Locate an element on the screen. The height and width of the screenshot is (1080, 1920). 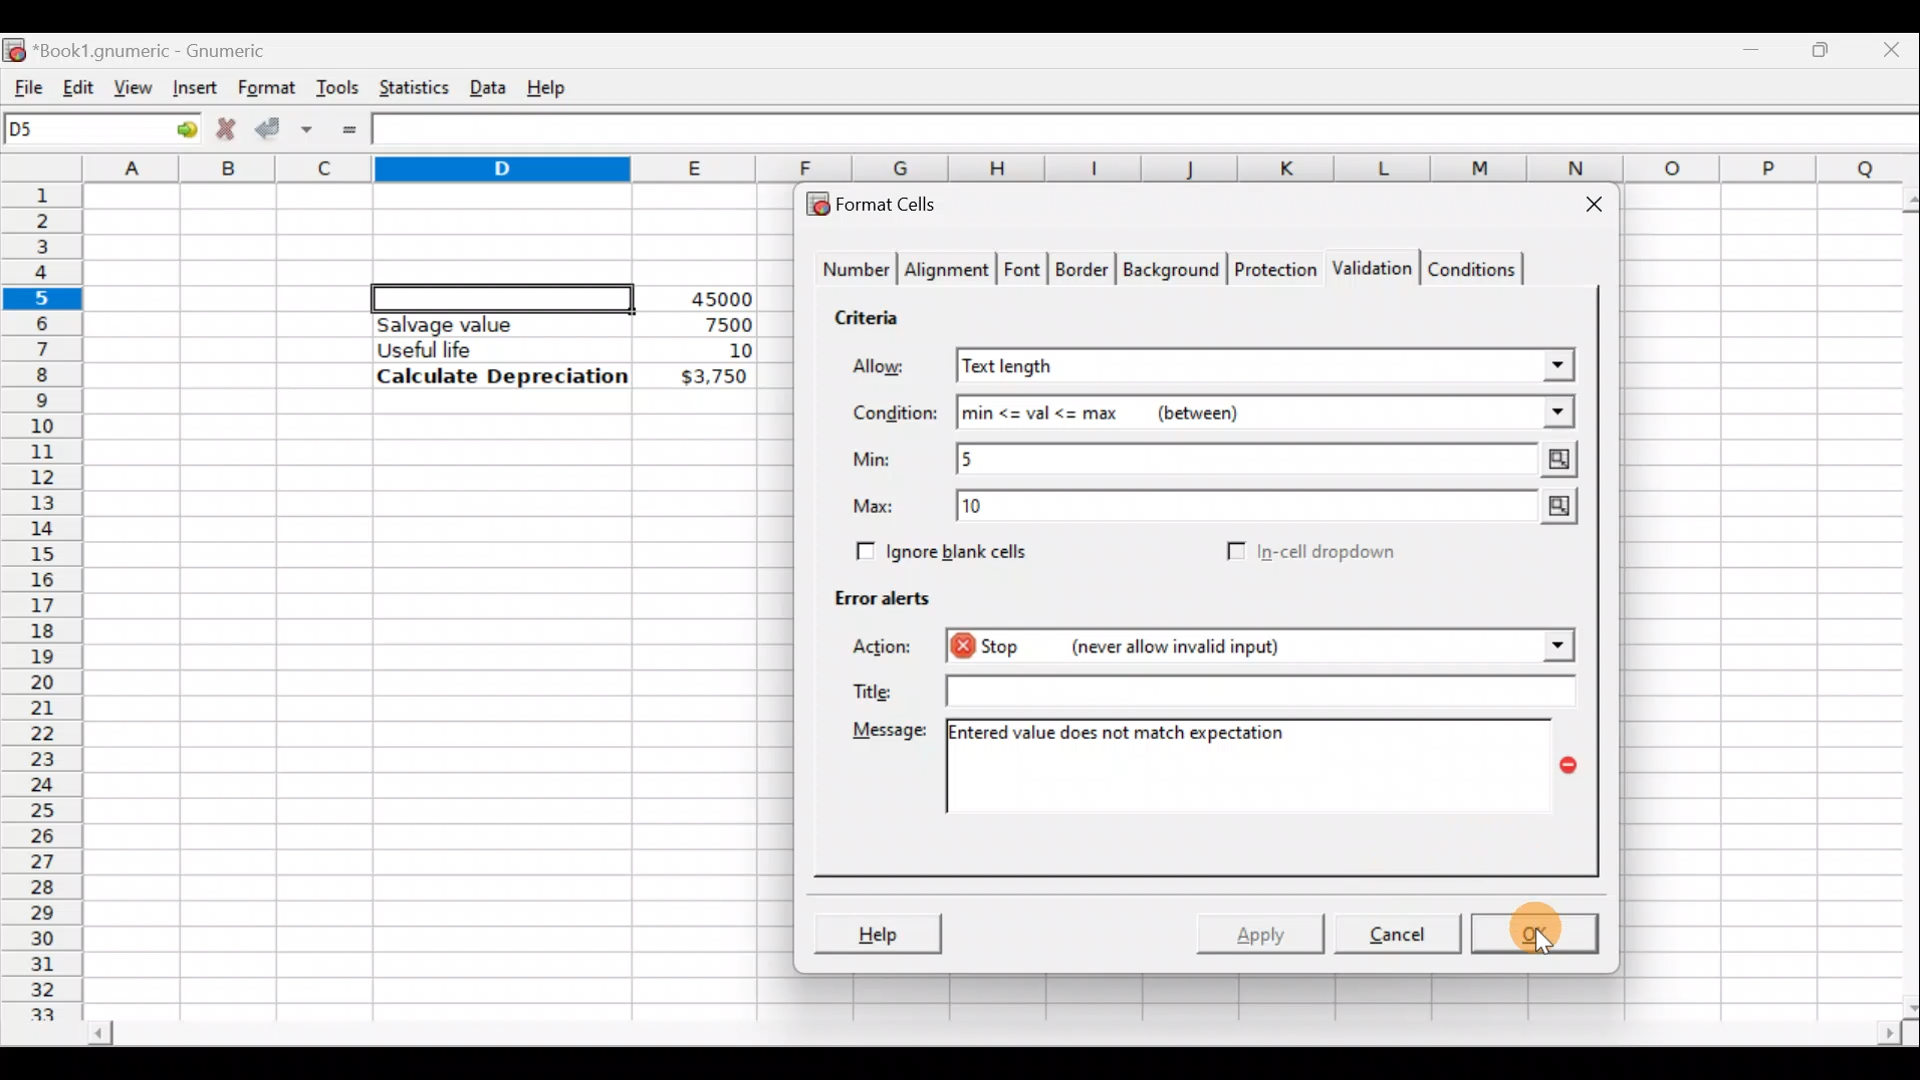
Min is located at coordinates (876, 459).